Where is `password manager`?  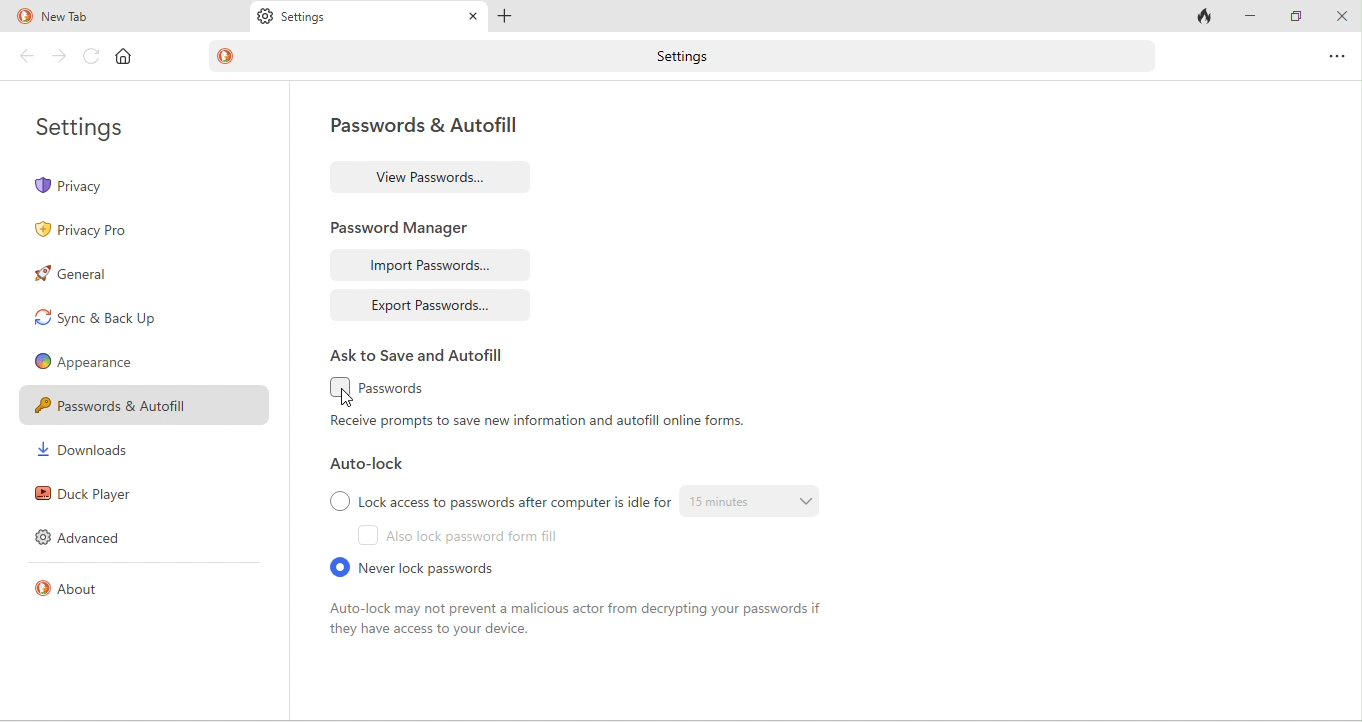
password manager is located at coordinates (412, 224).